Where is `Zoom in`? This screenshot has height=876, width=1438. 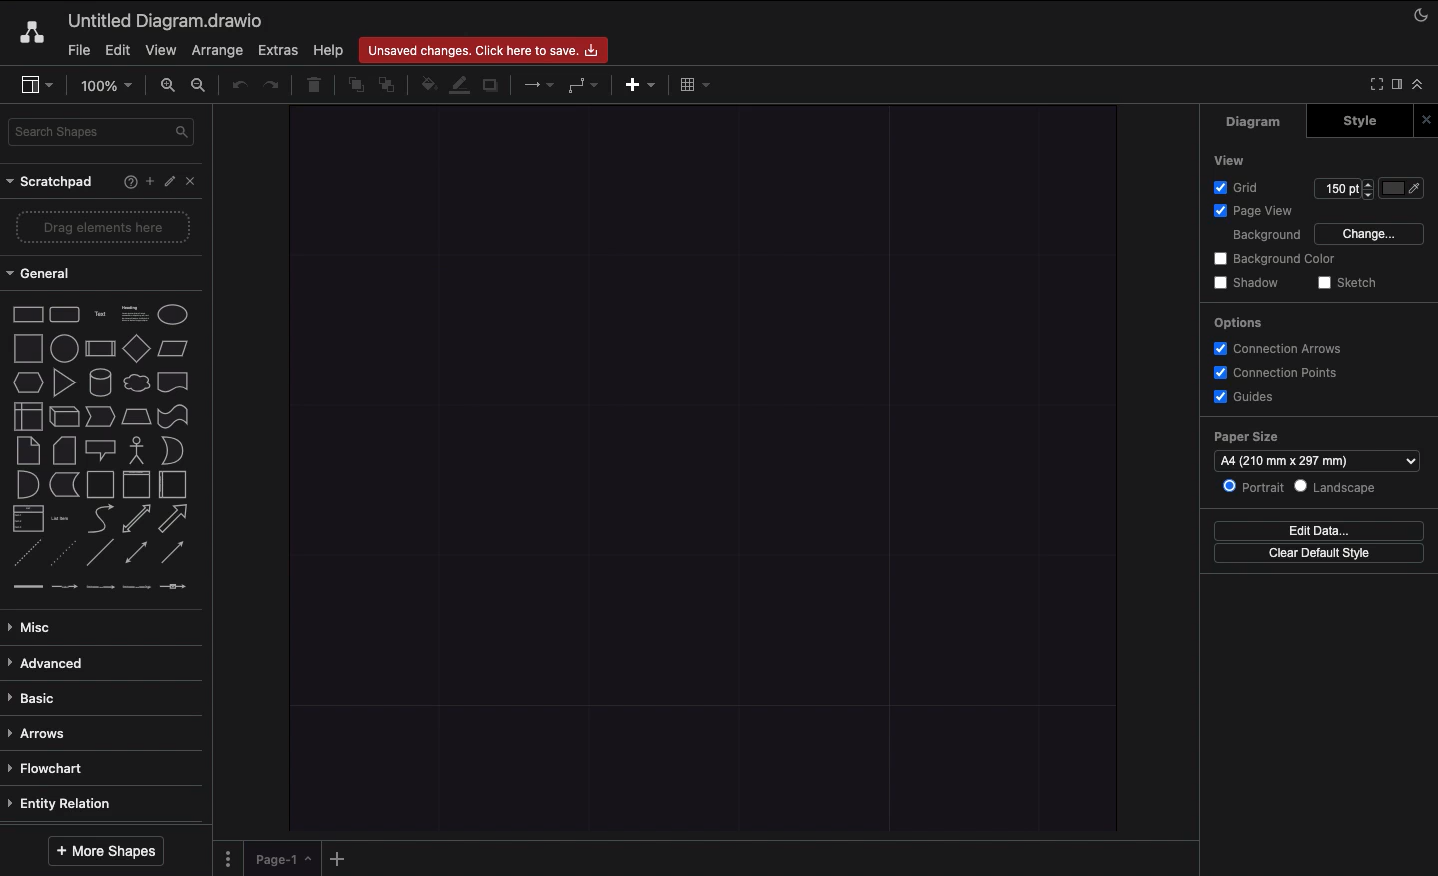 Zoom in is located at coordinates (166, 85).